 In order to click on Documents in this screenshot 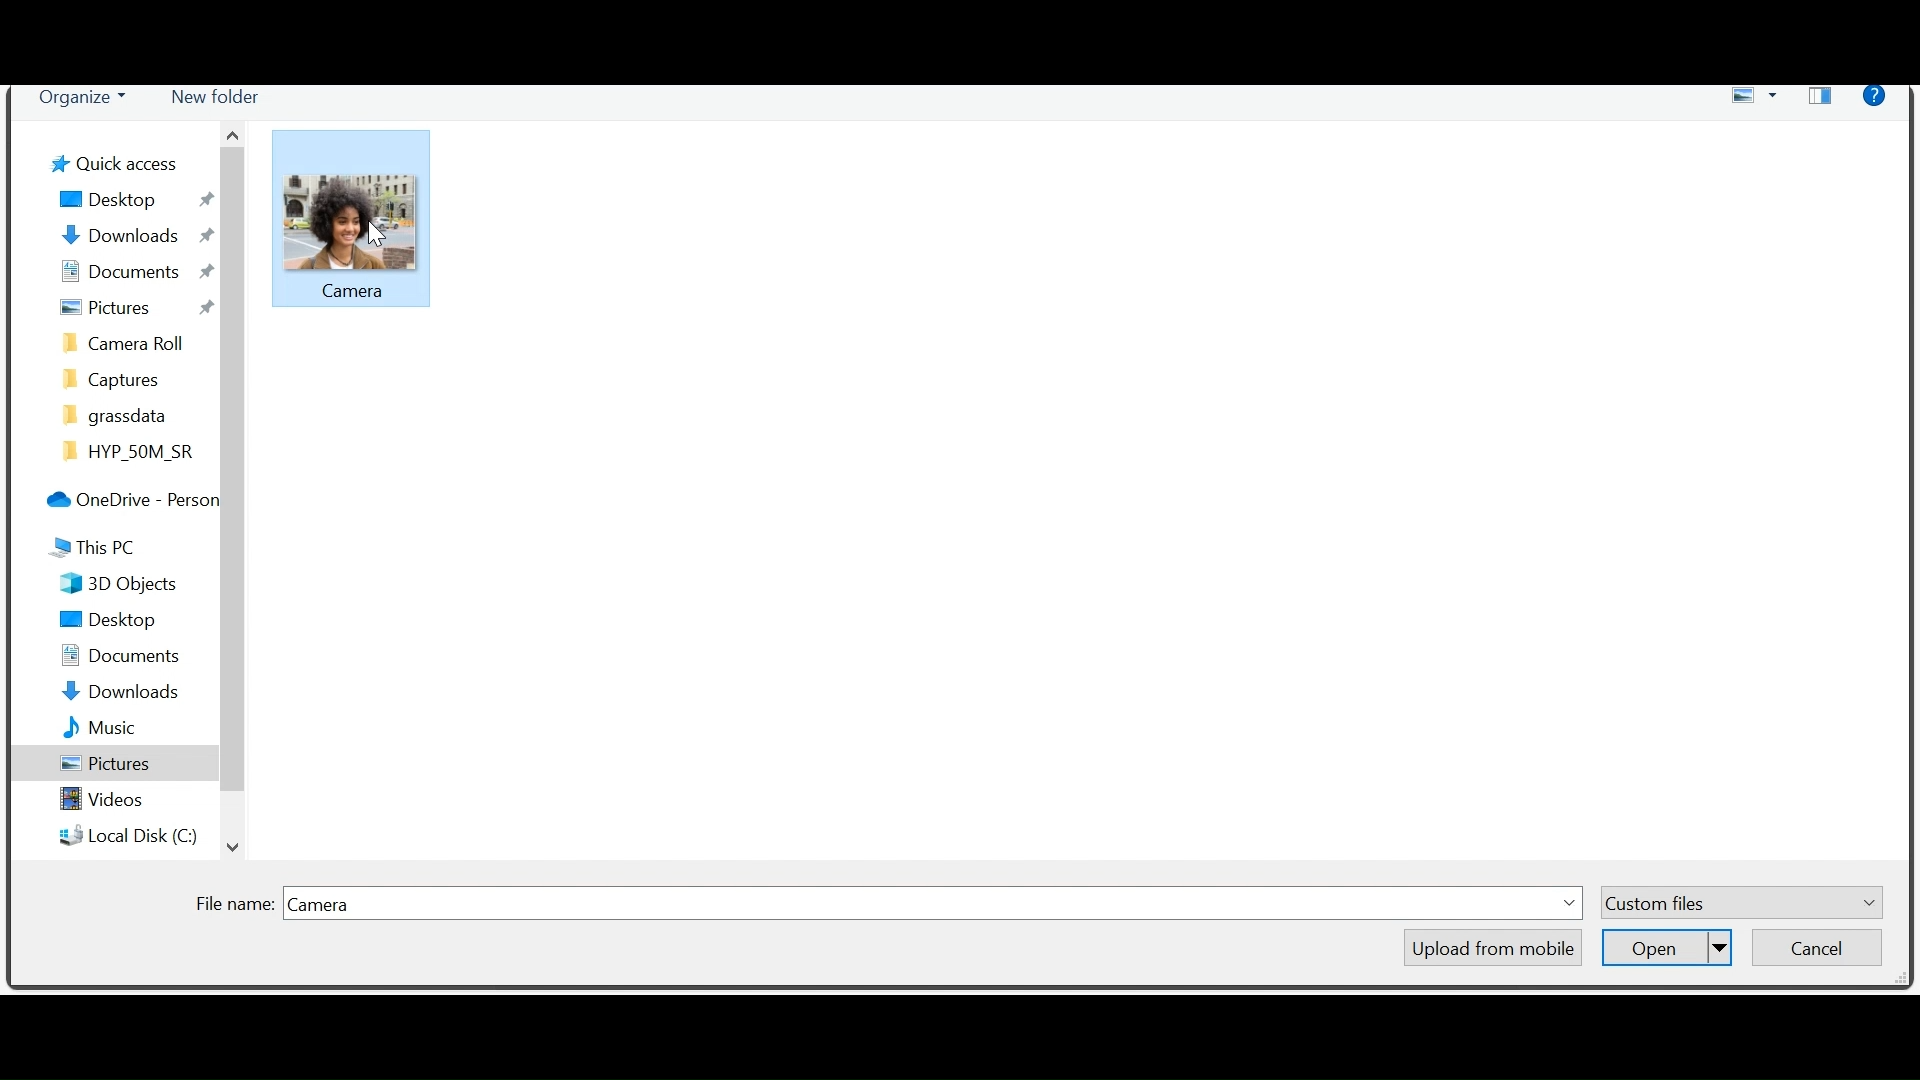, I will do `click(134, 270)`.